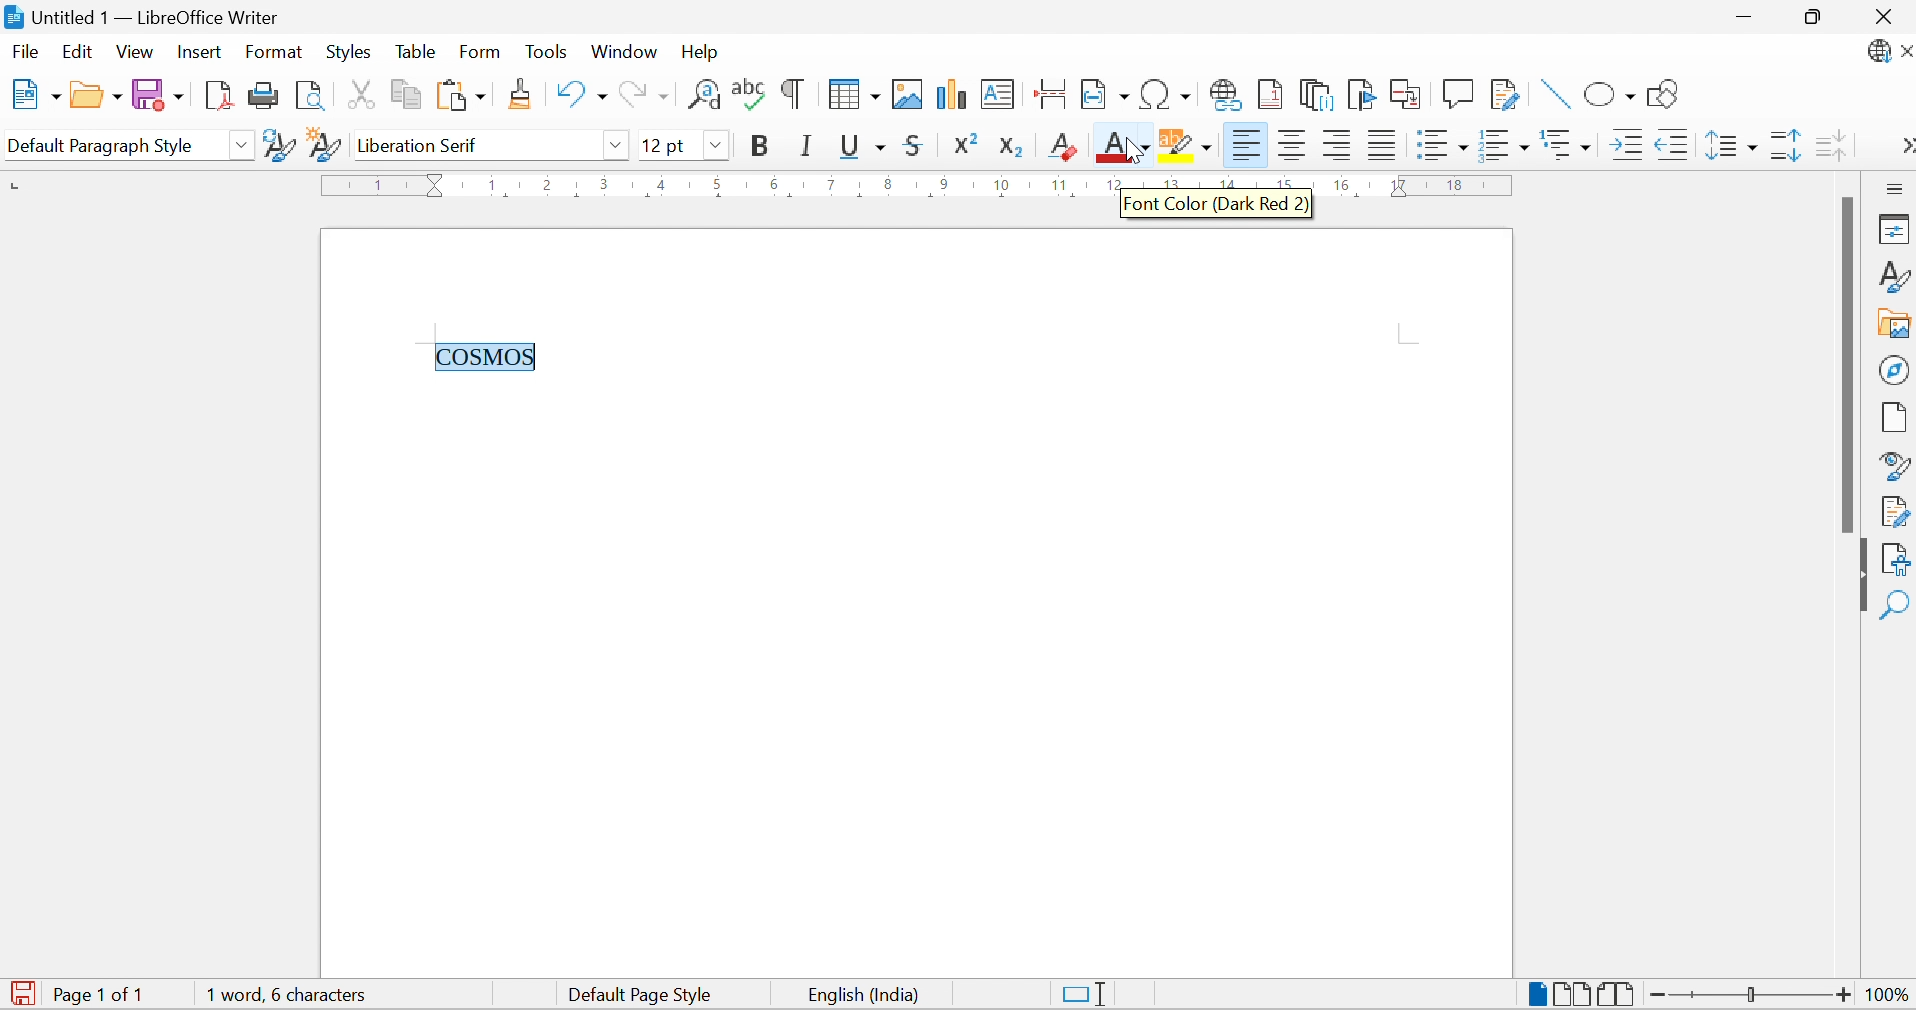 This screenshot has width=1916, height=1010. What do you see at coordinates (215, 94) in the screenshot?
I see `Export as PDF` at bounding box center [215, 94].